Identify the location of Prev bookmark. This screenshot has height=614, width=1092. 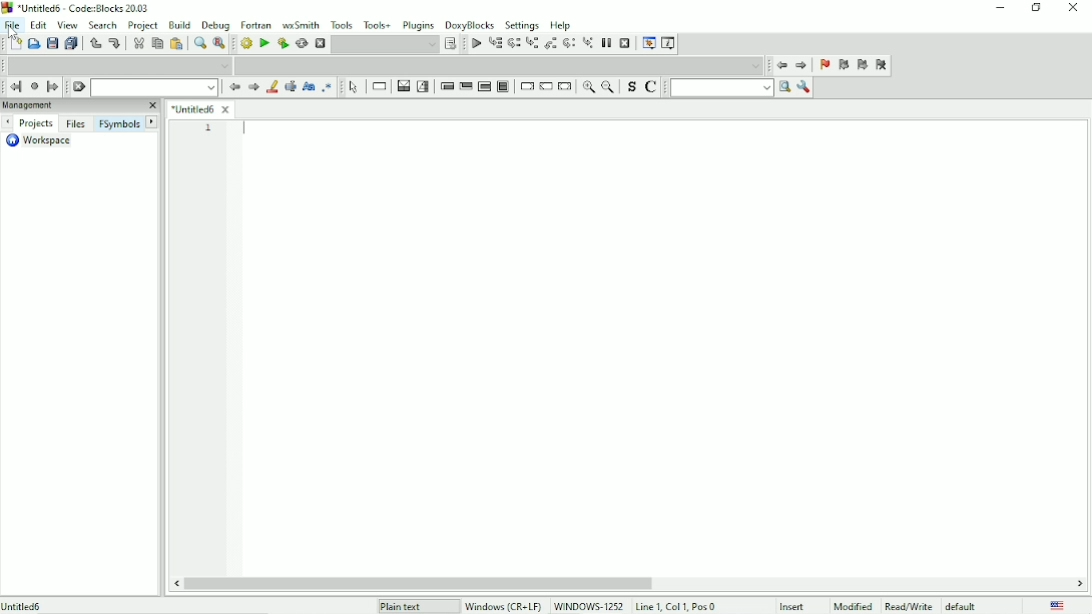
(843, 65).